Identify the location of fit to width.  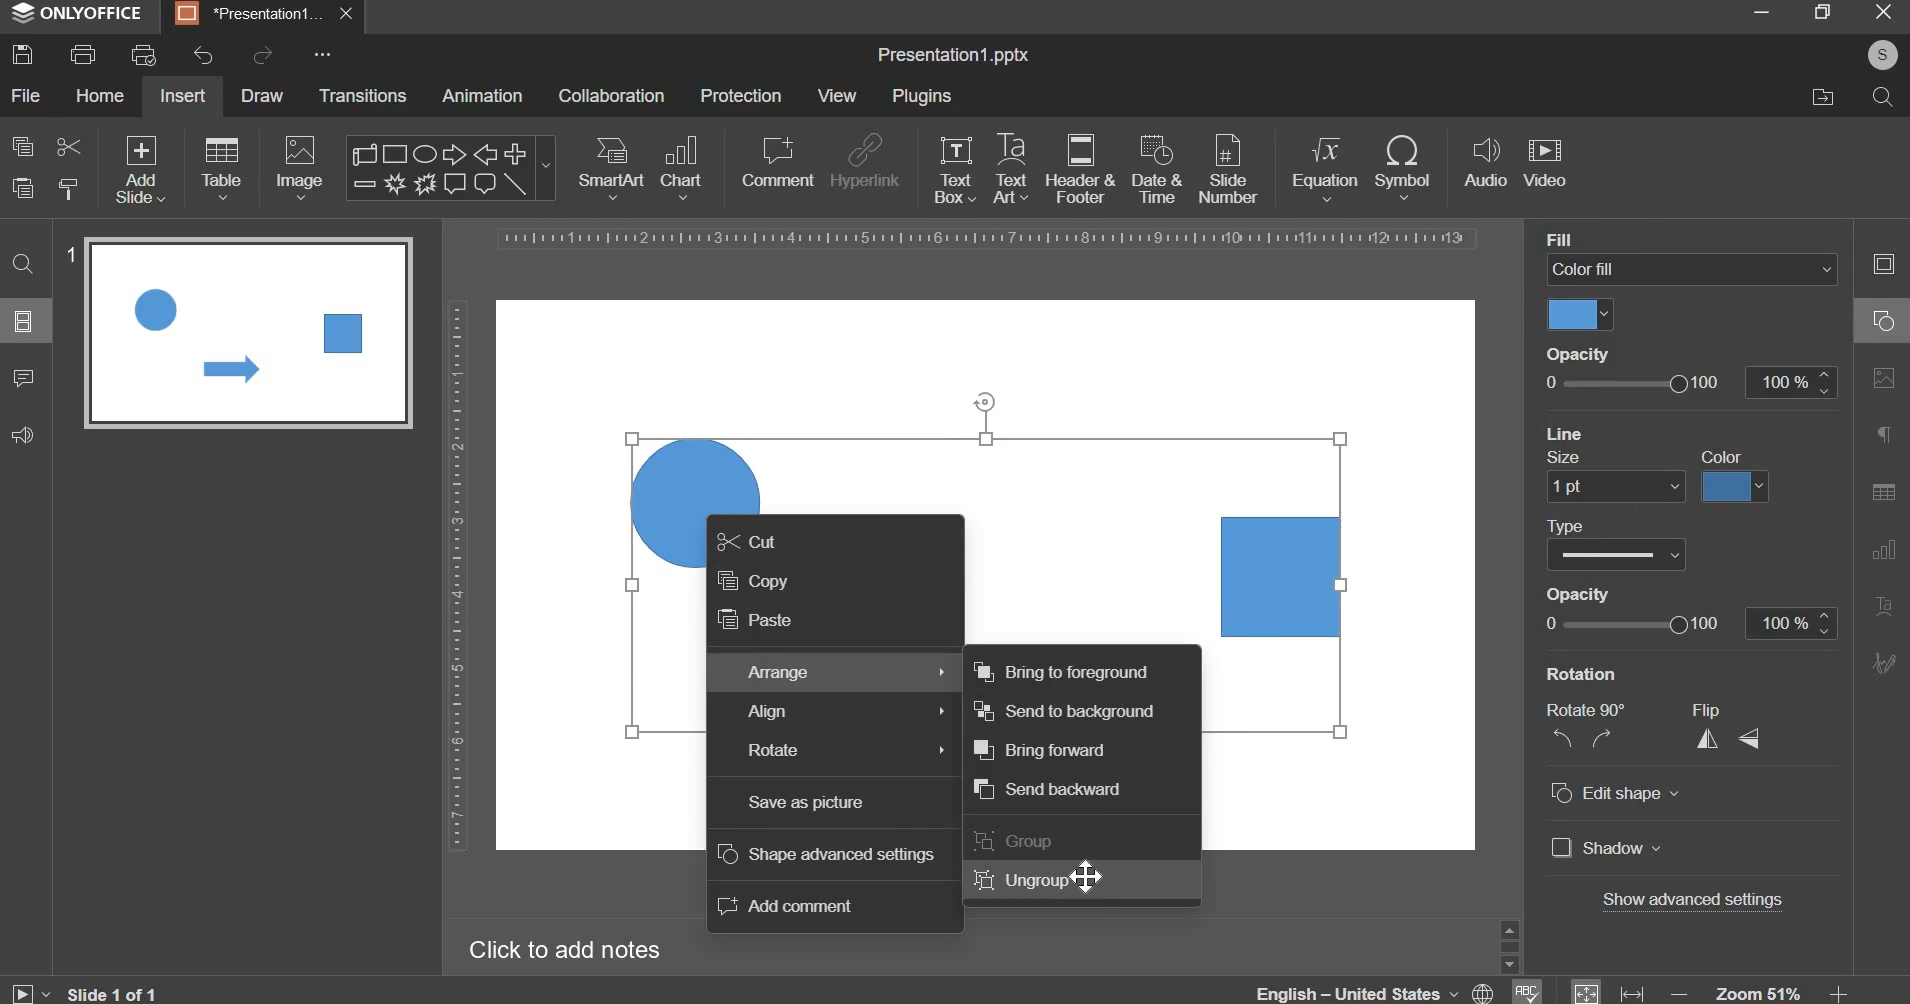
(1634, 993).